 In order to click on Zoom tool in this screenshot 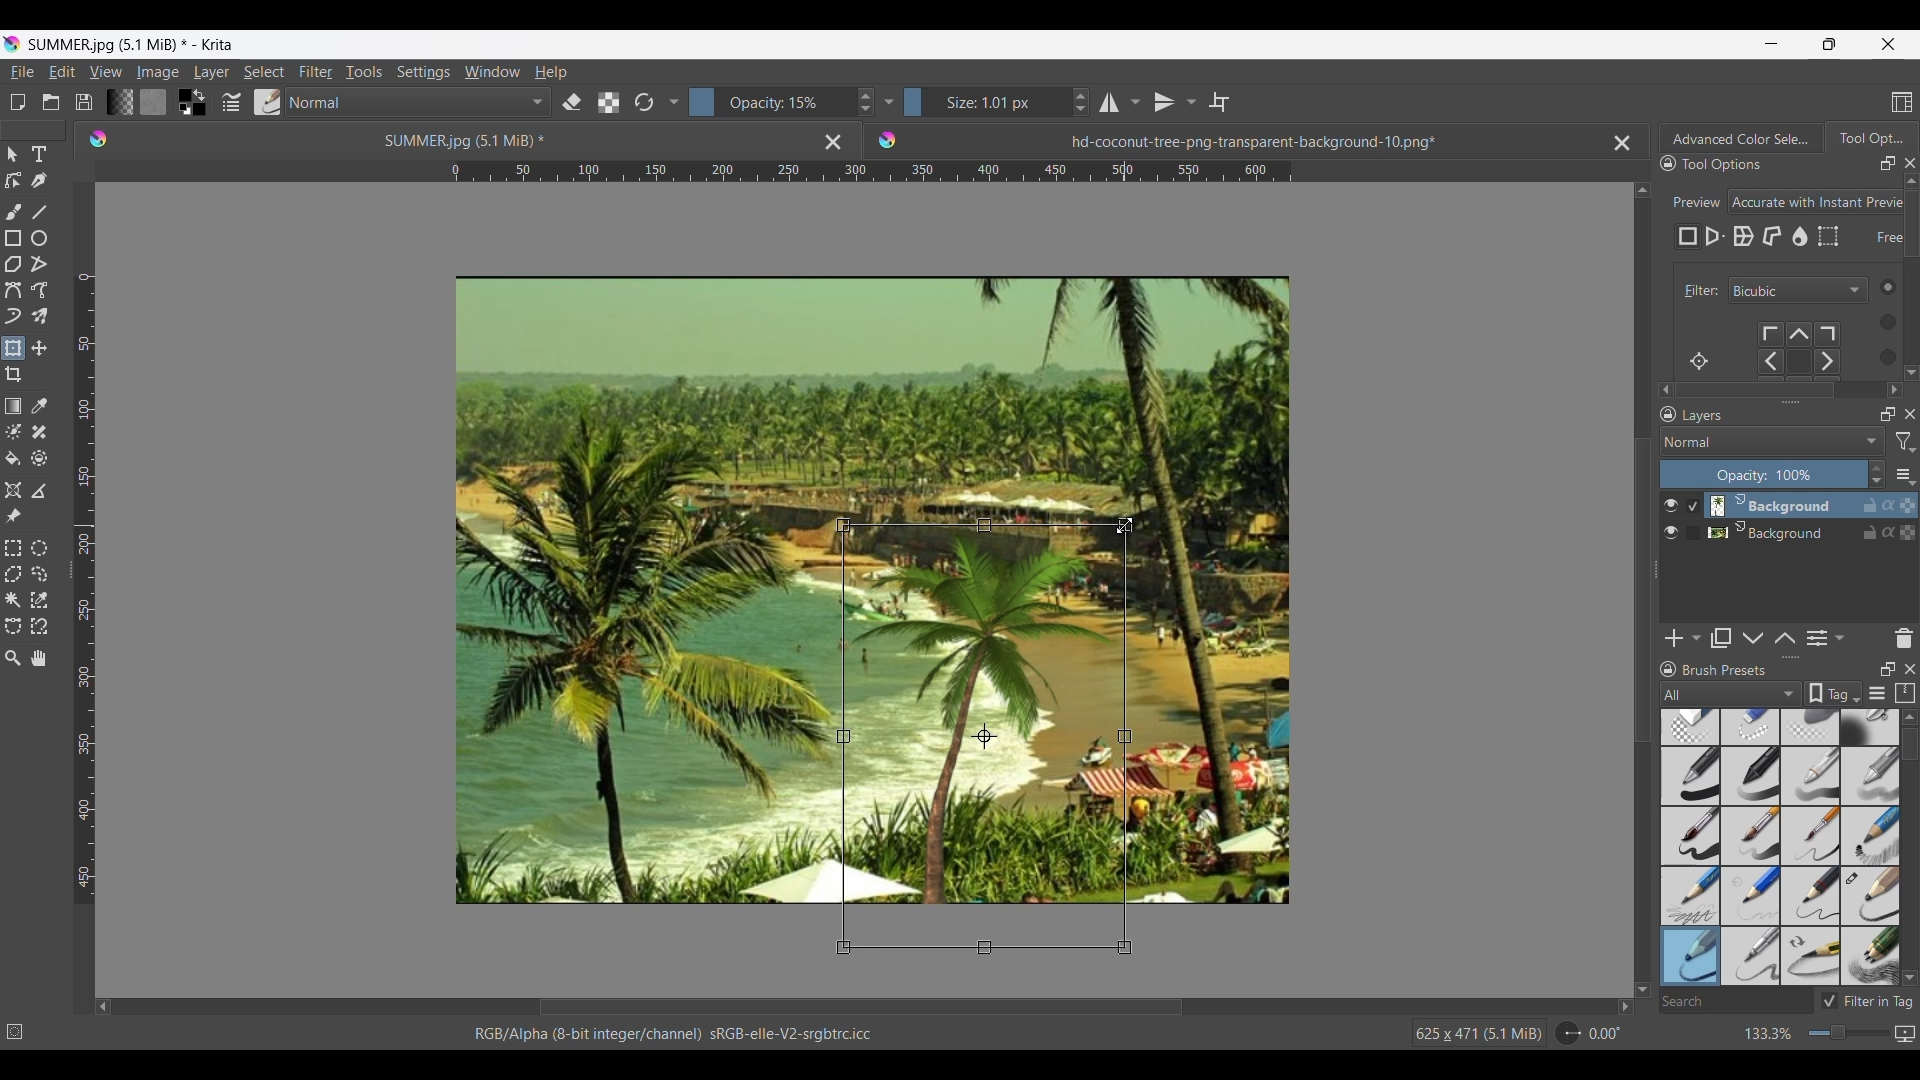, I will do `click(13, 658)`.